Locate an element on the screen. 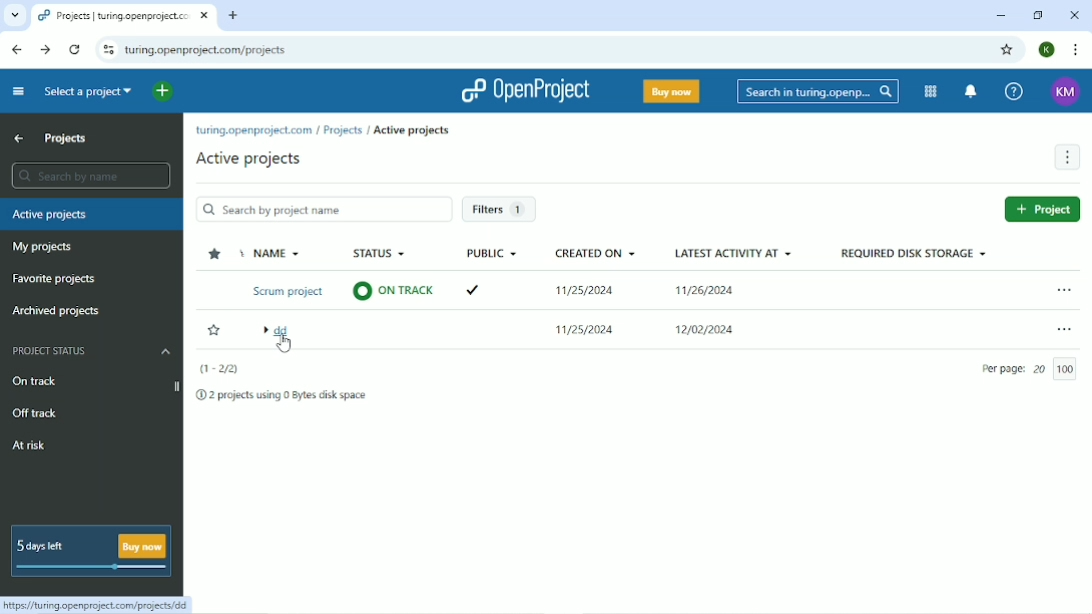 Image resolution: width=1092 pixels, height=614 pixels. Favorite projects is located at coordinates (53, 280).